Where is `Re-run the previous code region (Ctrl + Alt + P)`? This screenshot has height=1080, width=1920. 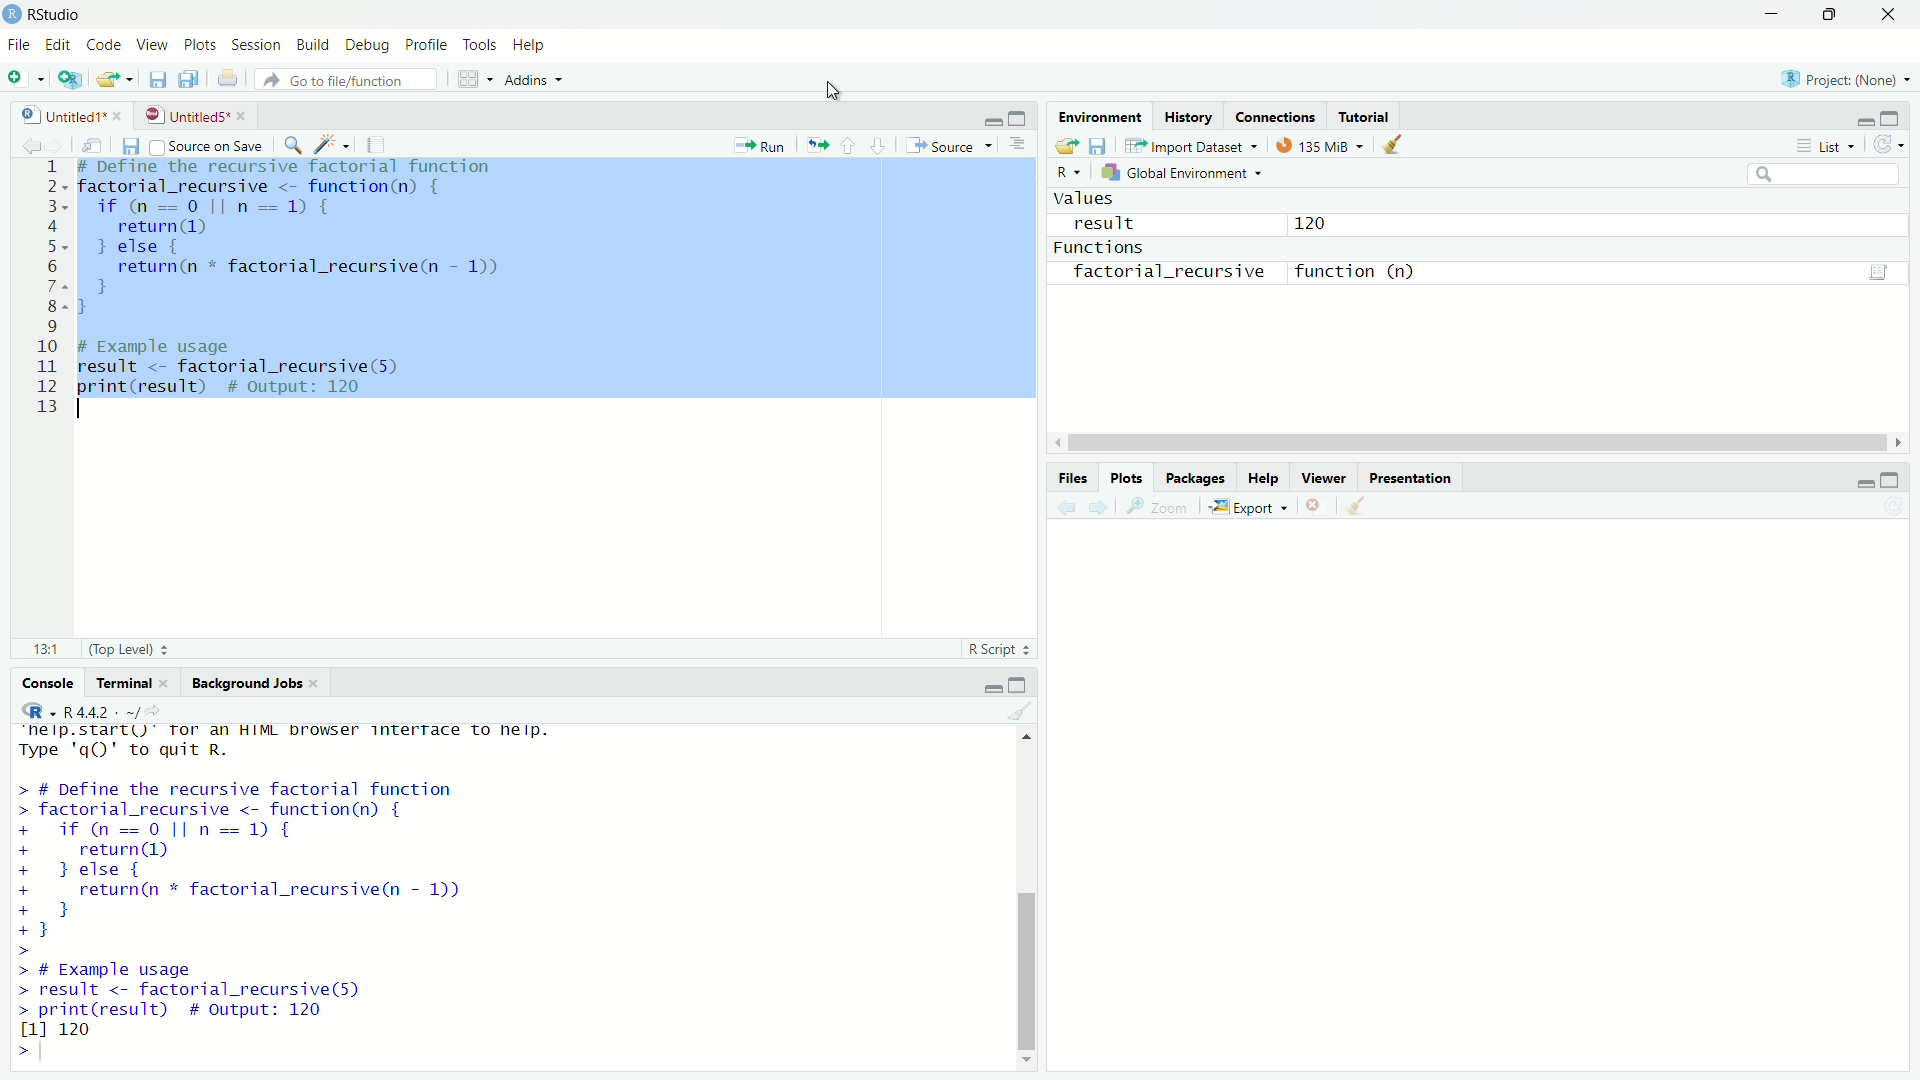
Re-run the previous code region (Ctrl + Alt + P) is located at coordinates (816, 144).